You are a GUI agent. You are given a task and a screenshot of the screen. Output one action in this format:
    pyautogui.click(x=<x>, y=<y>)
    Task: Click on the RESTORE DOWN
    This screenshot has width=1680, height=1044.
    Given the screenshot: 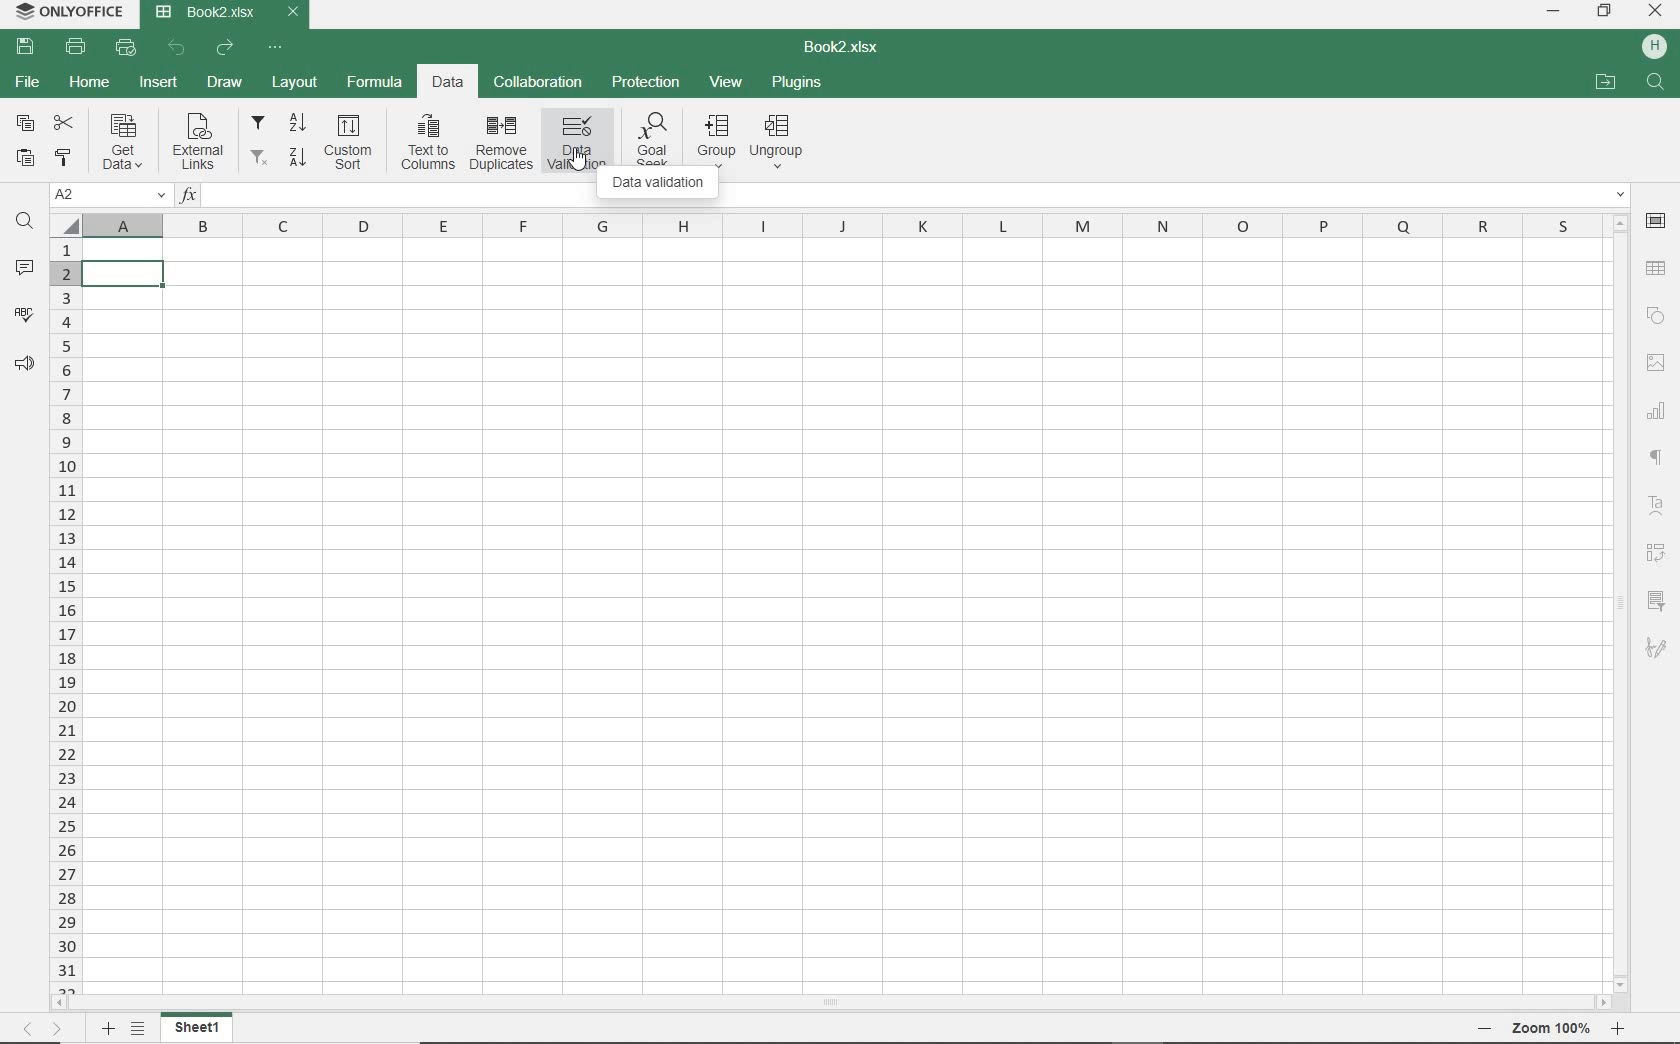 What is the action you would take?
    pyautogui.click(x=1607, y=13)
    